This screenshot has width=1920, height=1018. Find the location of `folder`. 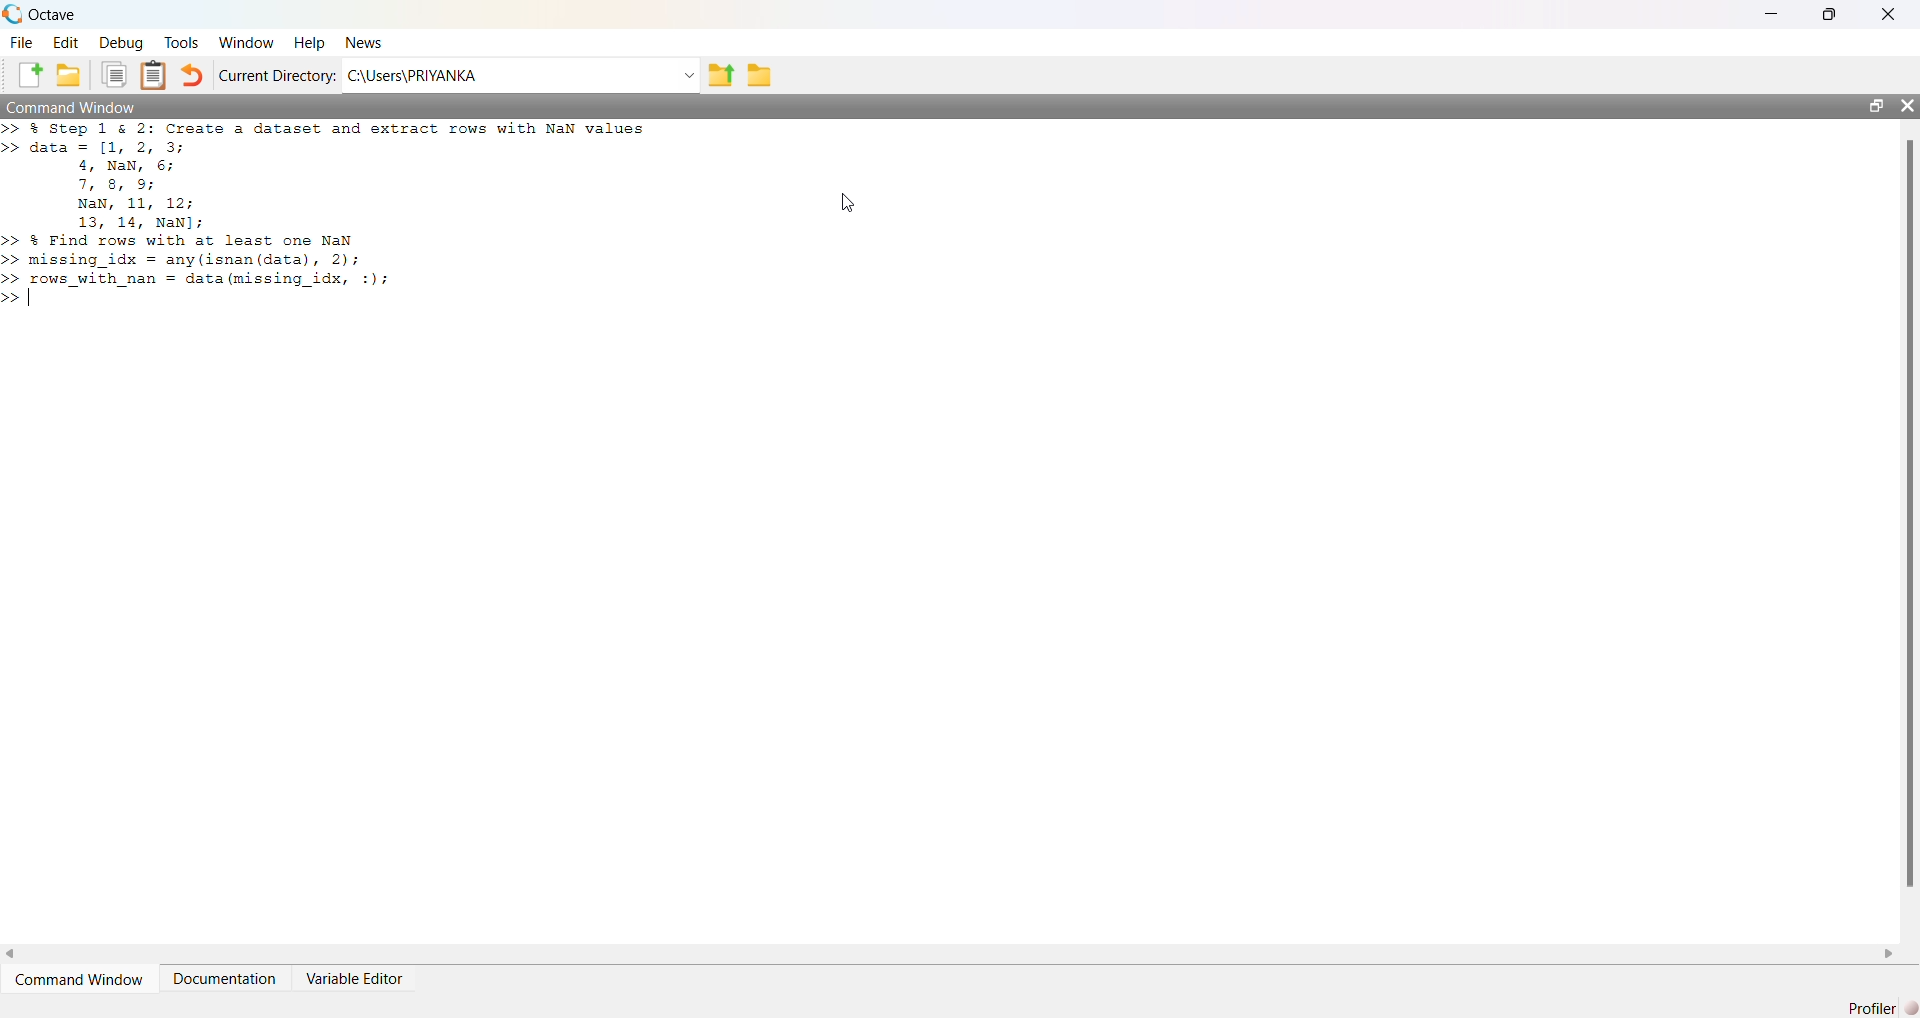

folder is located at coordinates (760, 76).